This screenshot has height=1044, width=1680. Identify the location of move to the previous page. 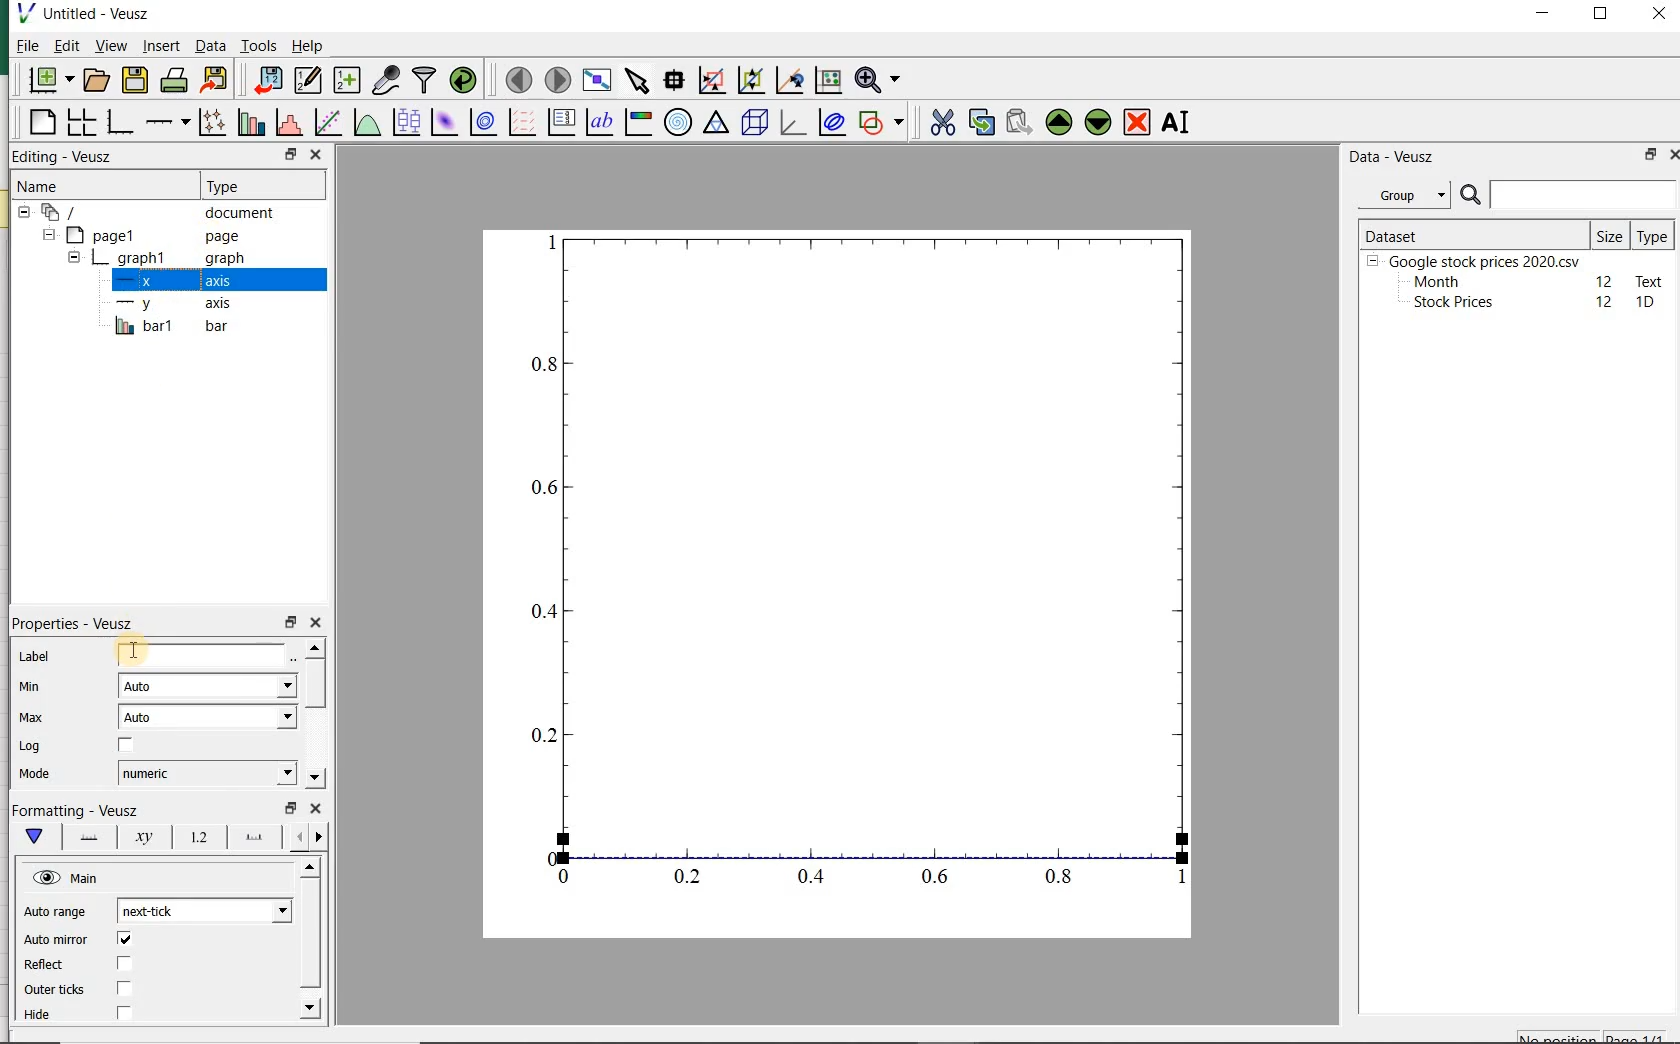
(516, 78).